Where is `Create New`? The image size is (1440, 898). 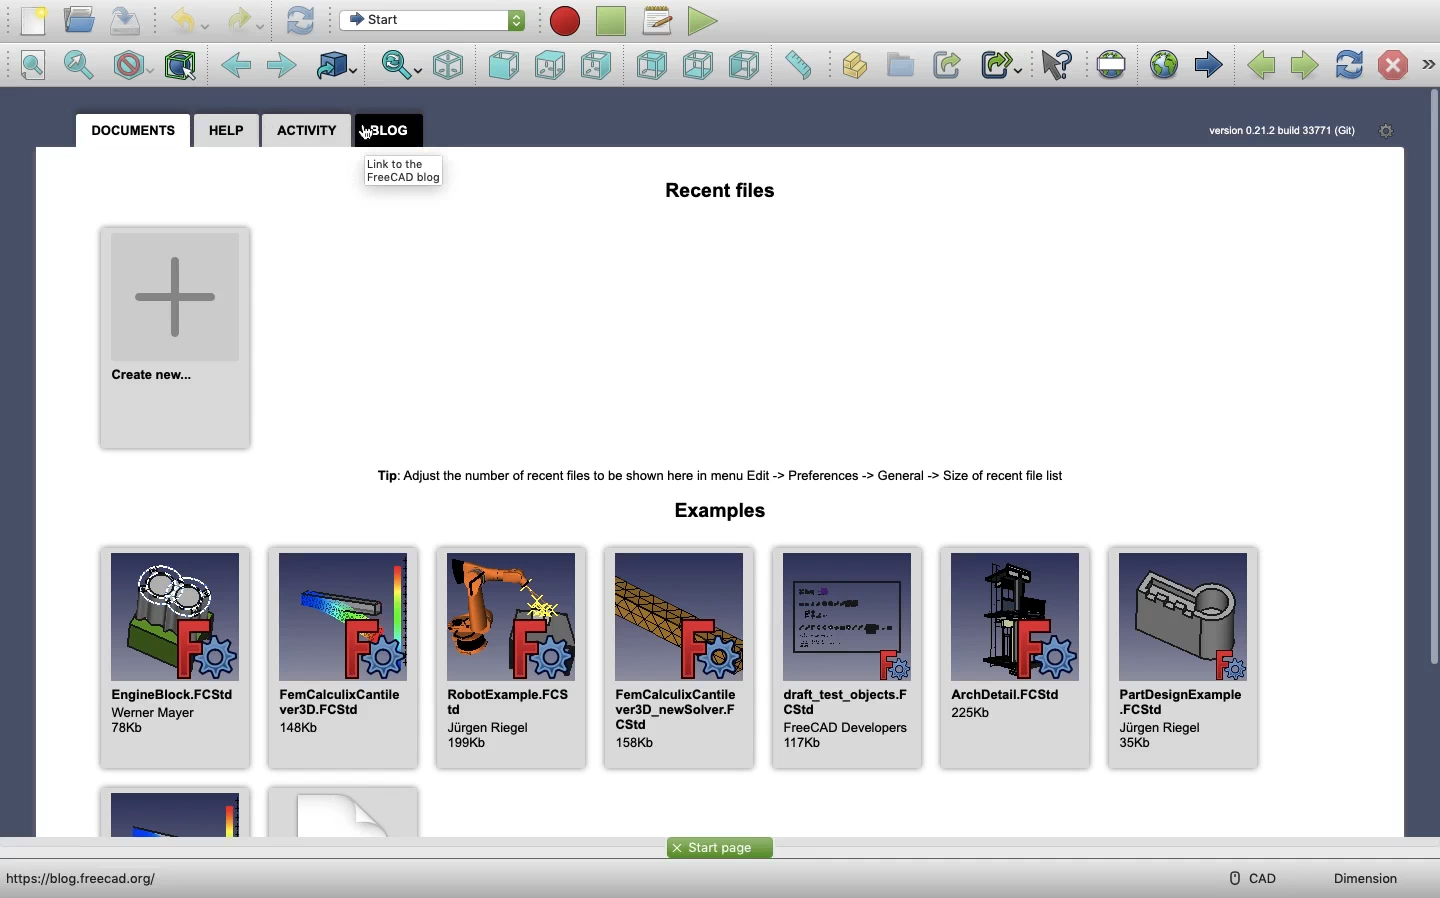
Create New is located at coordinates (176, 339).